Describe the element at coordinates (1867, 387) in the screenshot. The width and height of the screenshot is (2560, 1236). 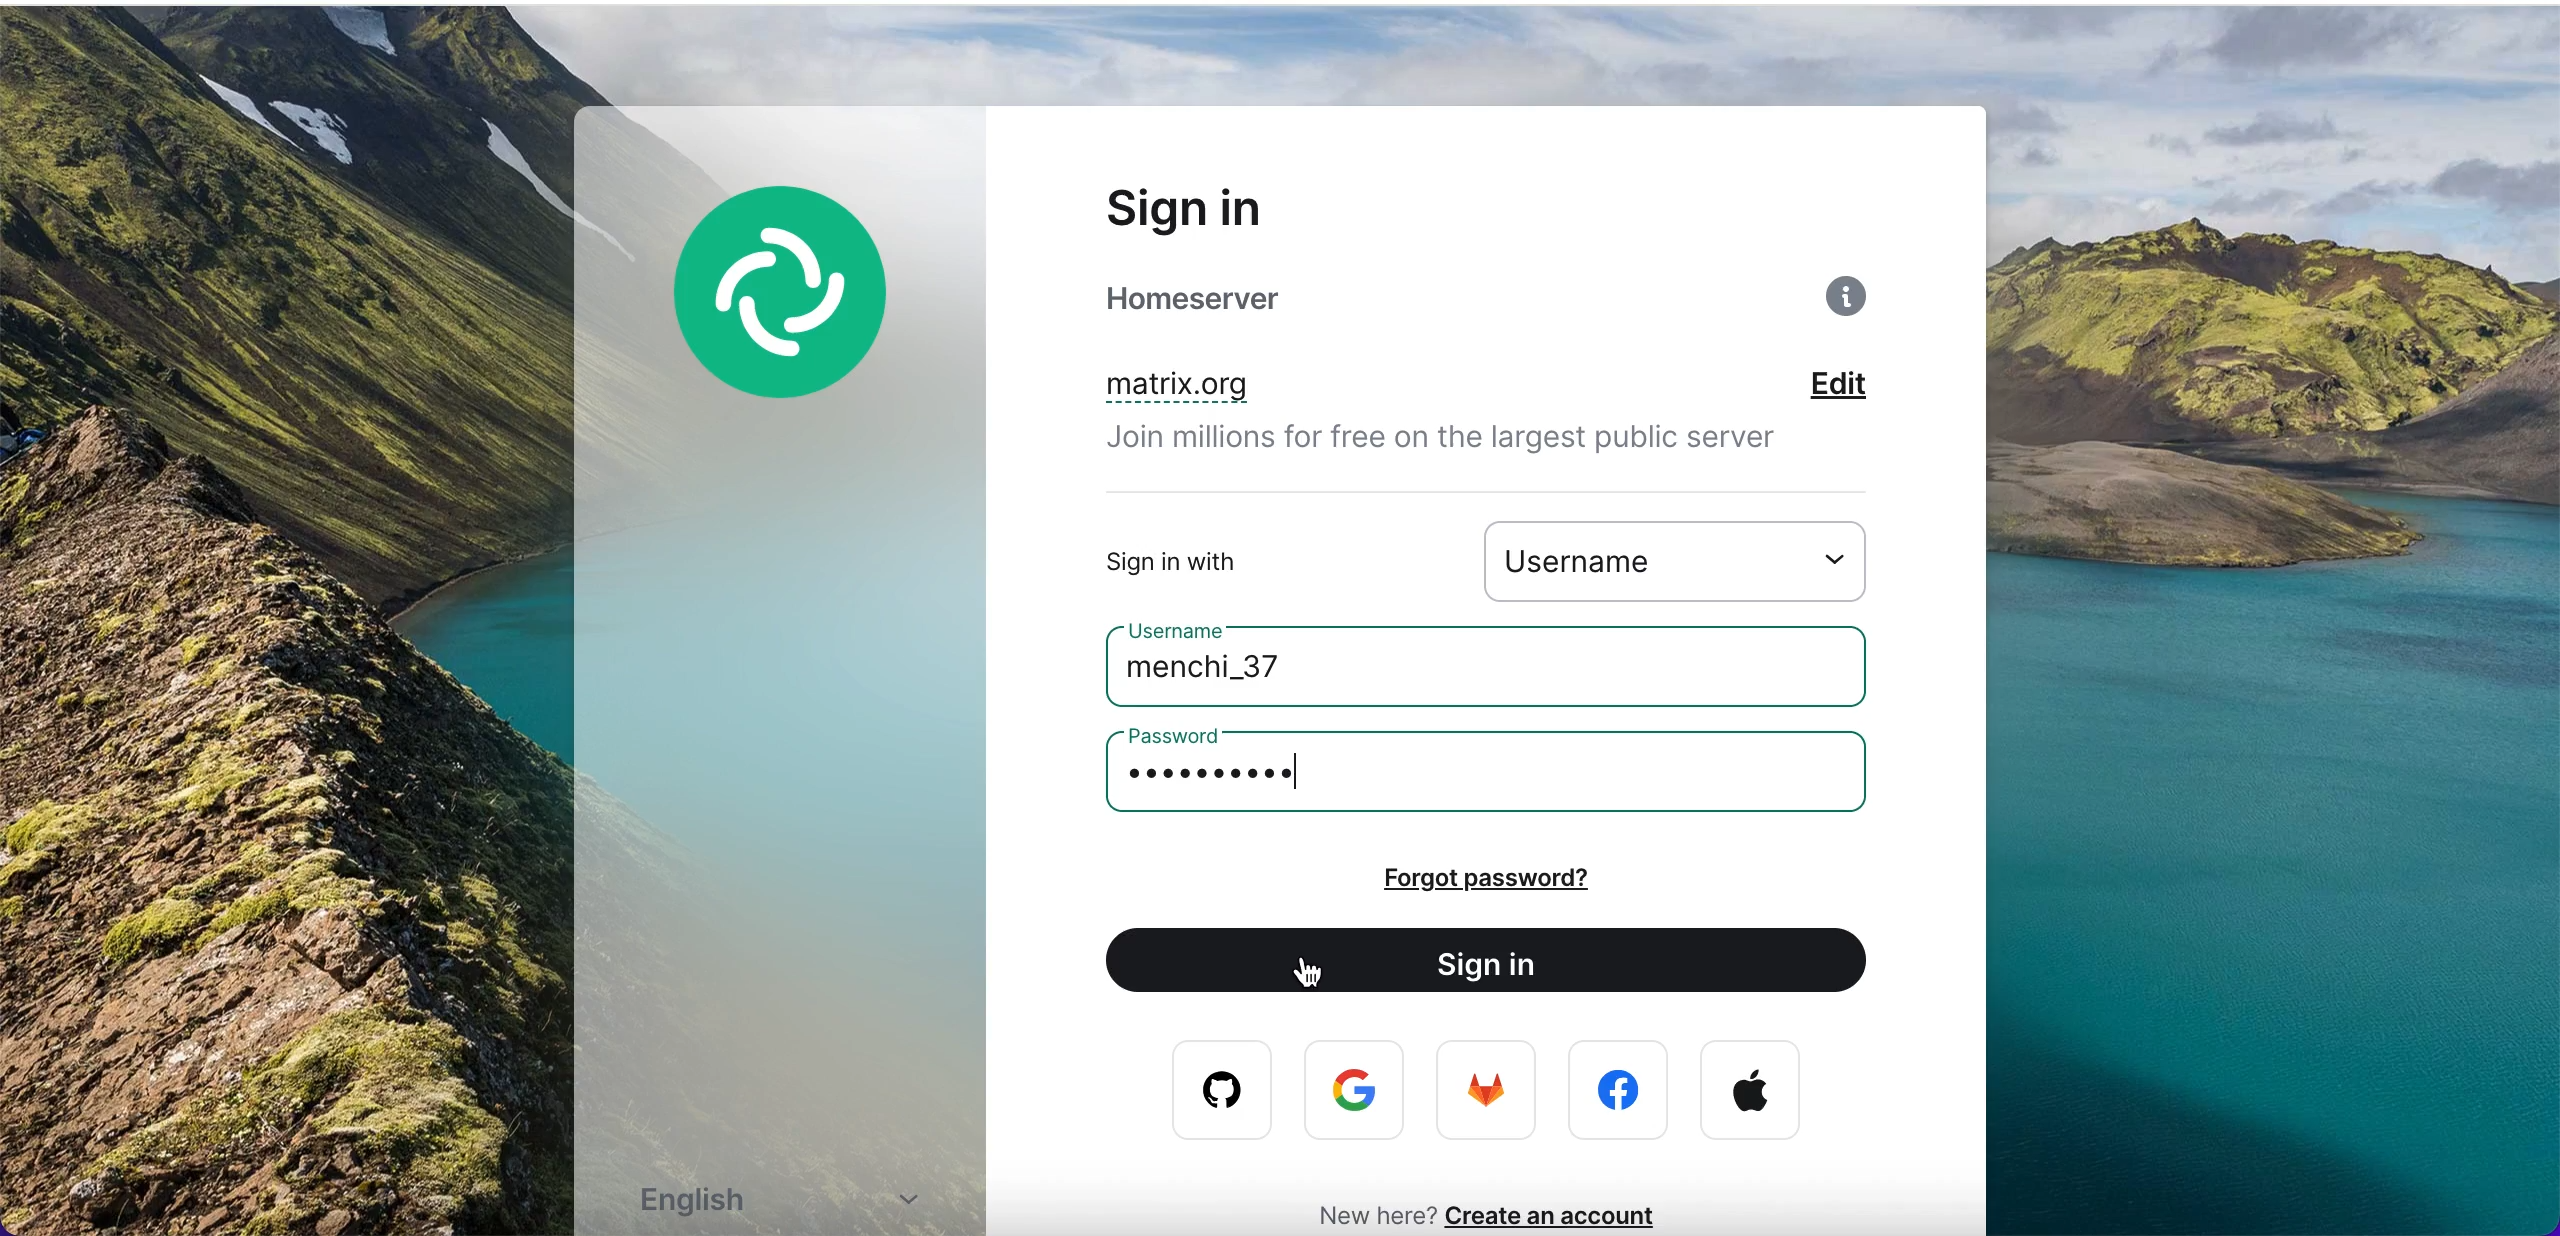
I see `edit` at that location.